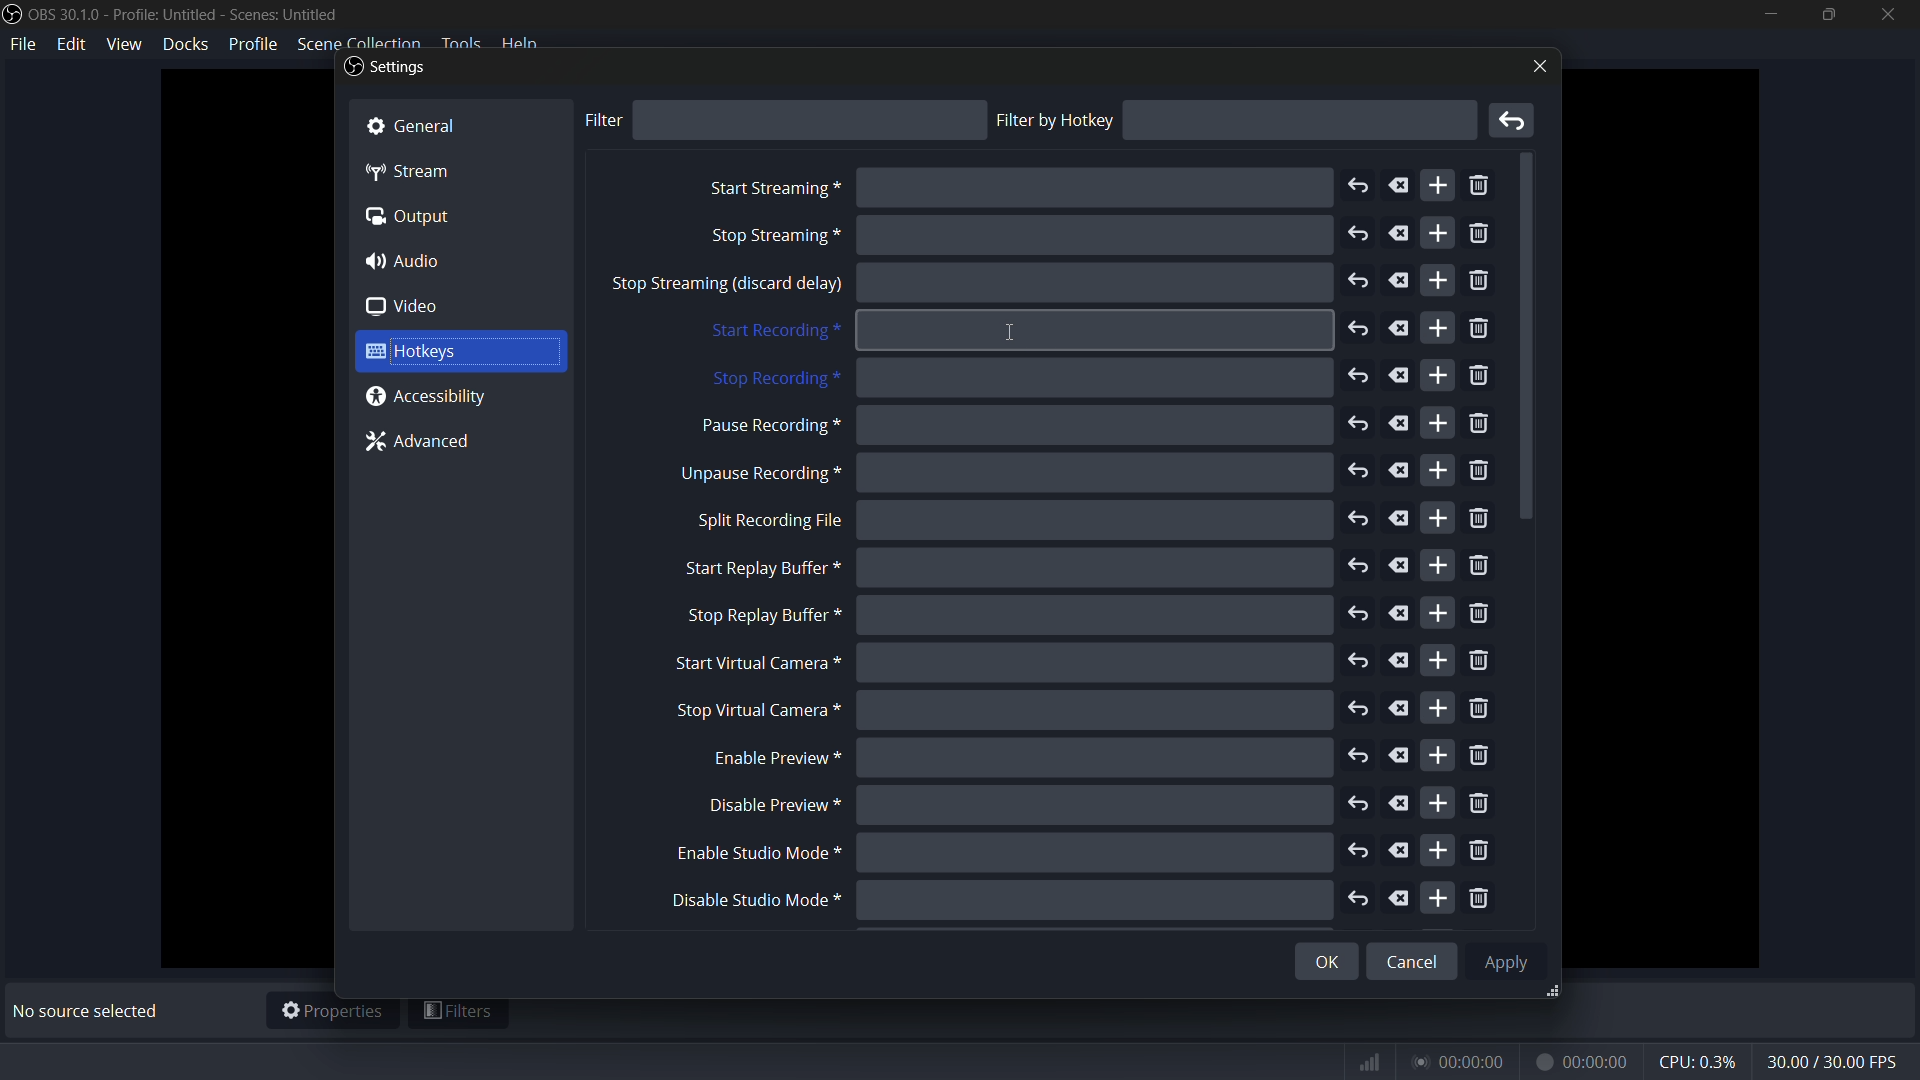 This screenshot has height=1080, width=1920. What do you see at coordinates (1439, 517) in the screenshot?
I see `add more` at bounding box center [1439, 517].